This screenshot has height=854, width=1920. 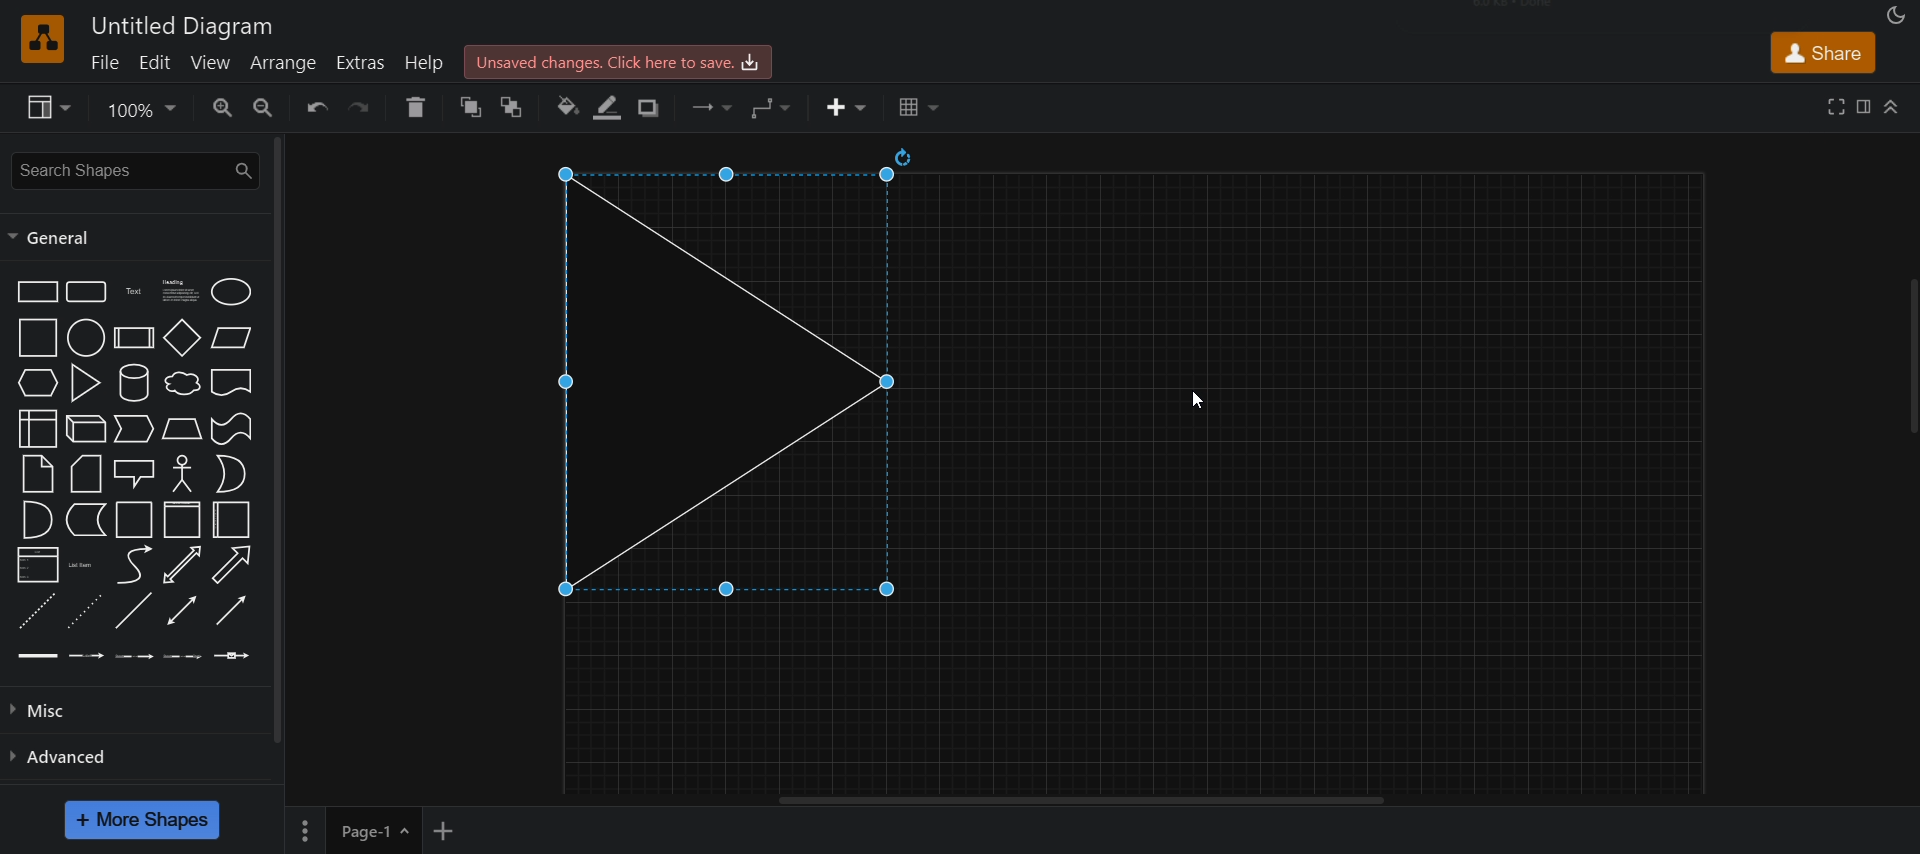 I want to click on view, so click(x=50, y=109).